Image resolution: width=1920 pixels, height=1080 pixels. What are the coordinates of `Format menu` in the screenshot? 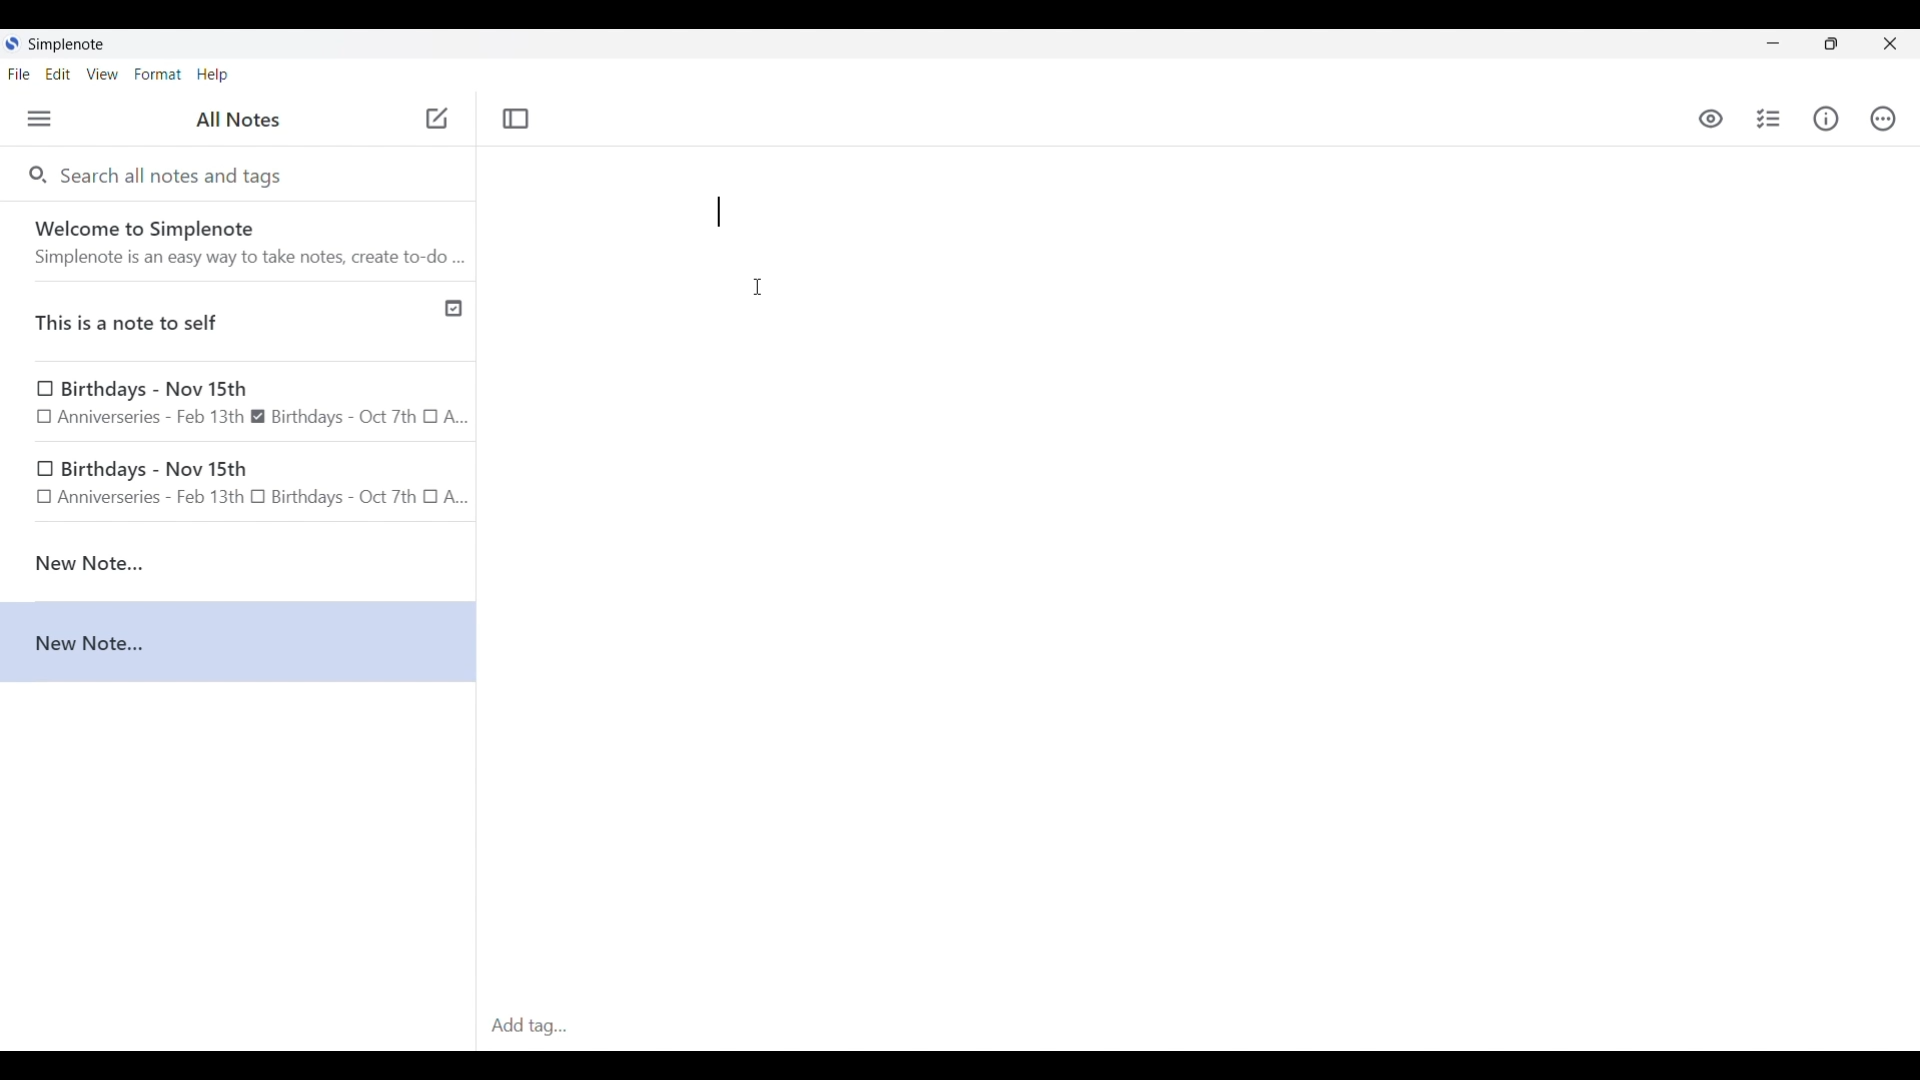 It's located at (158, 74).